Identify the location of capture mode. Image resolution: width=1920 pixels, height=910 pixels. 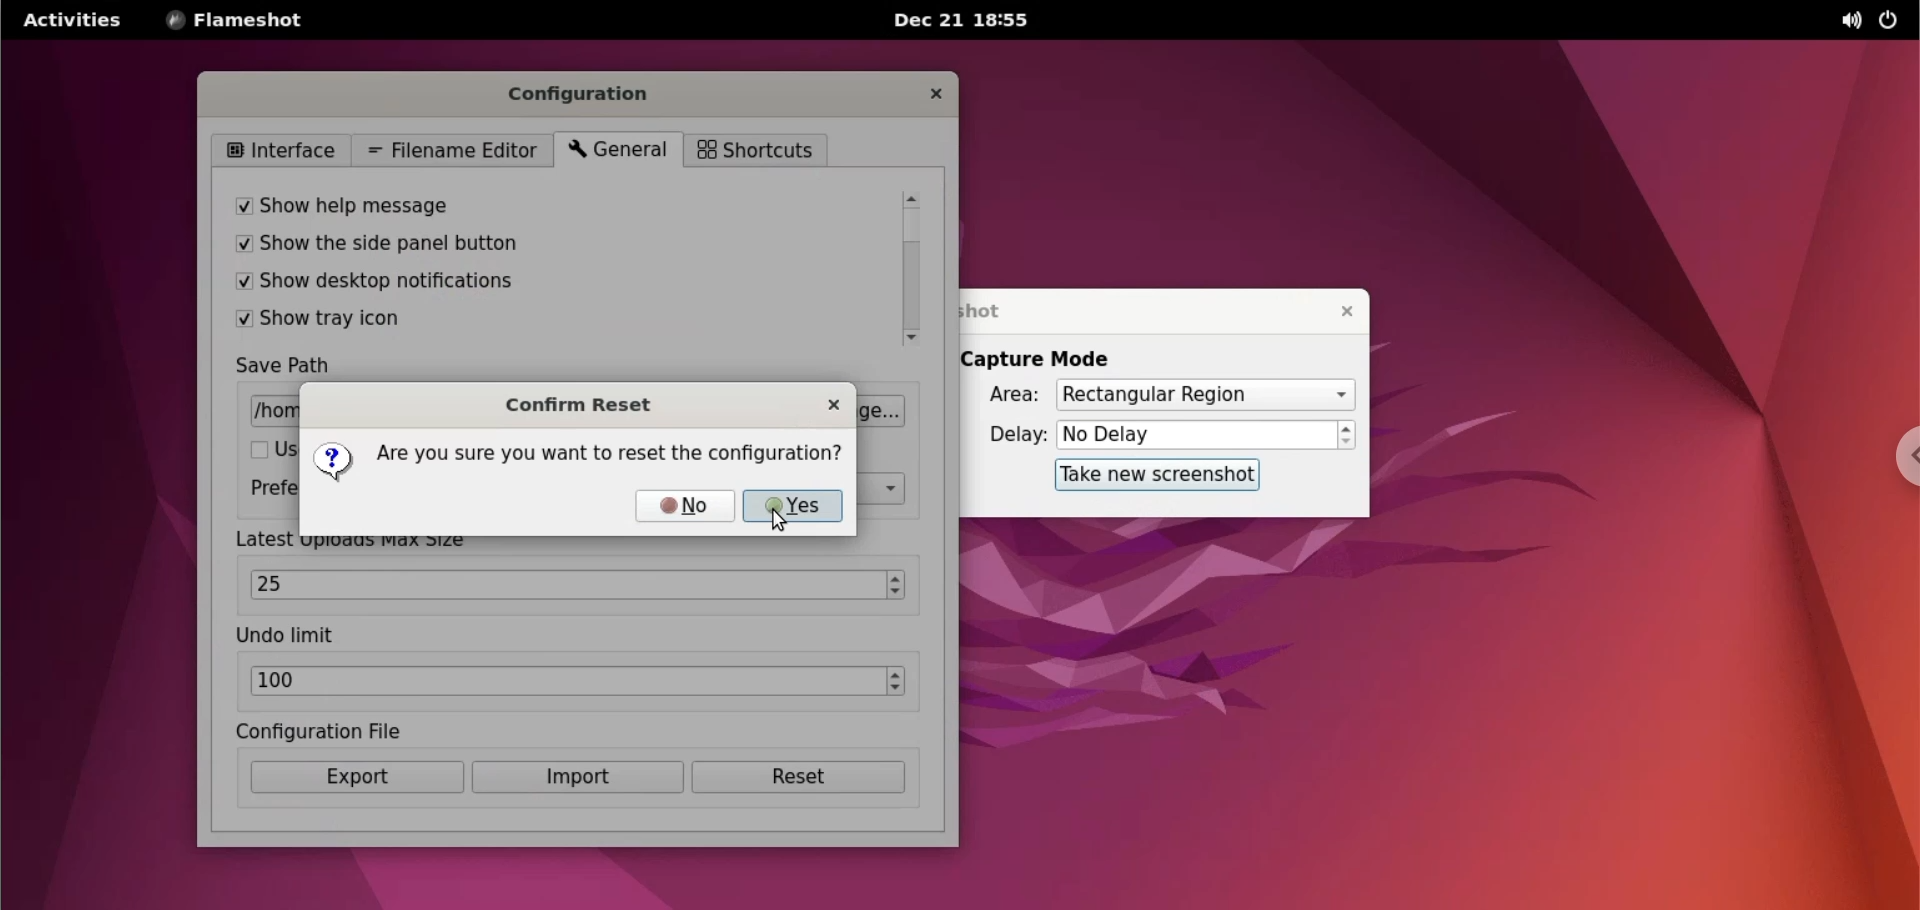
(1042, 359).